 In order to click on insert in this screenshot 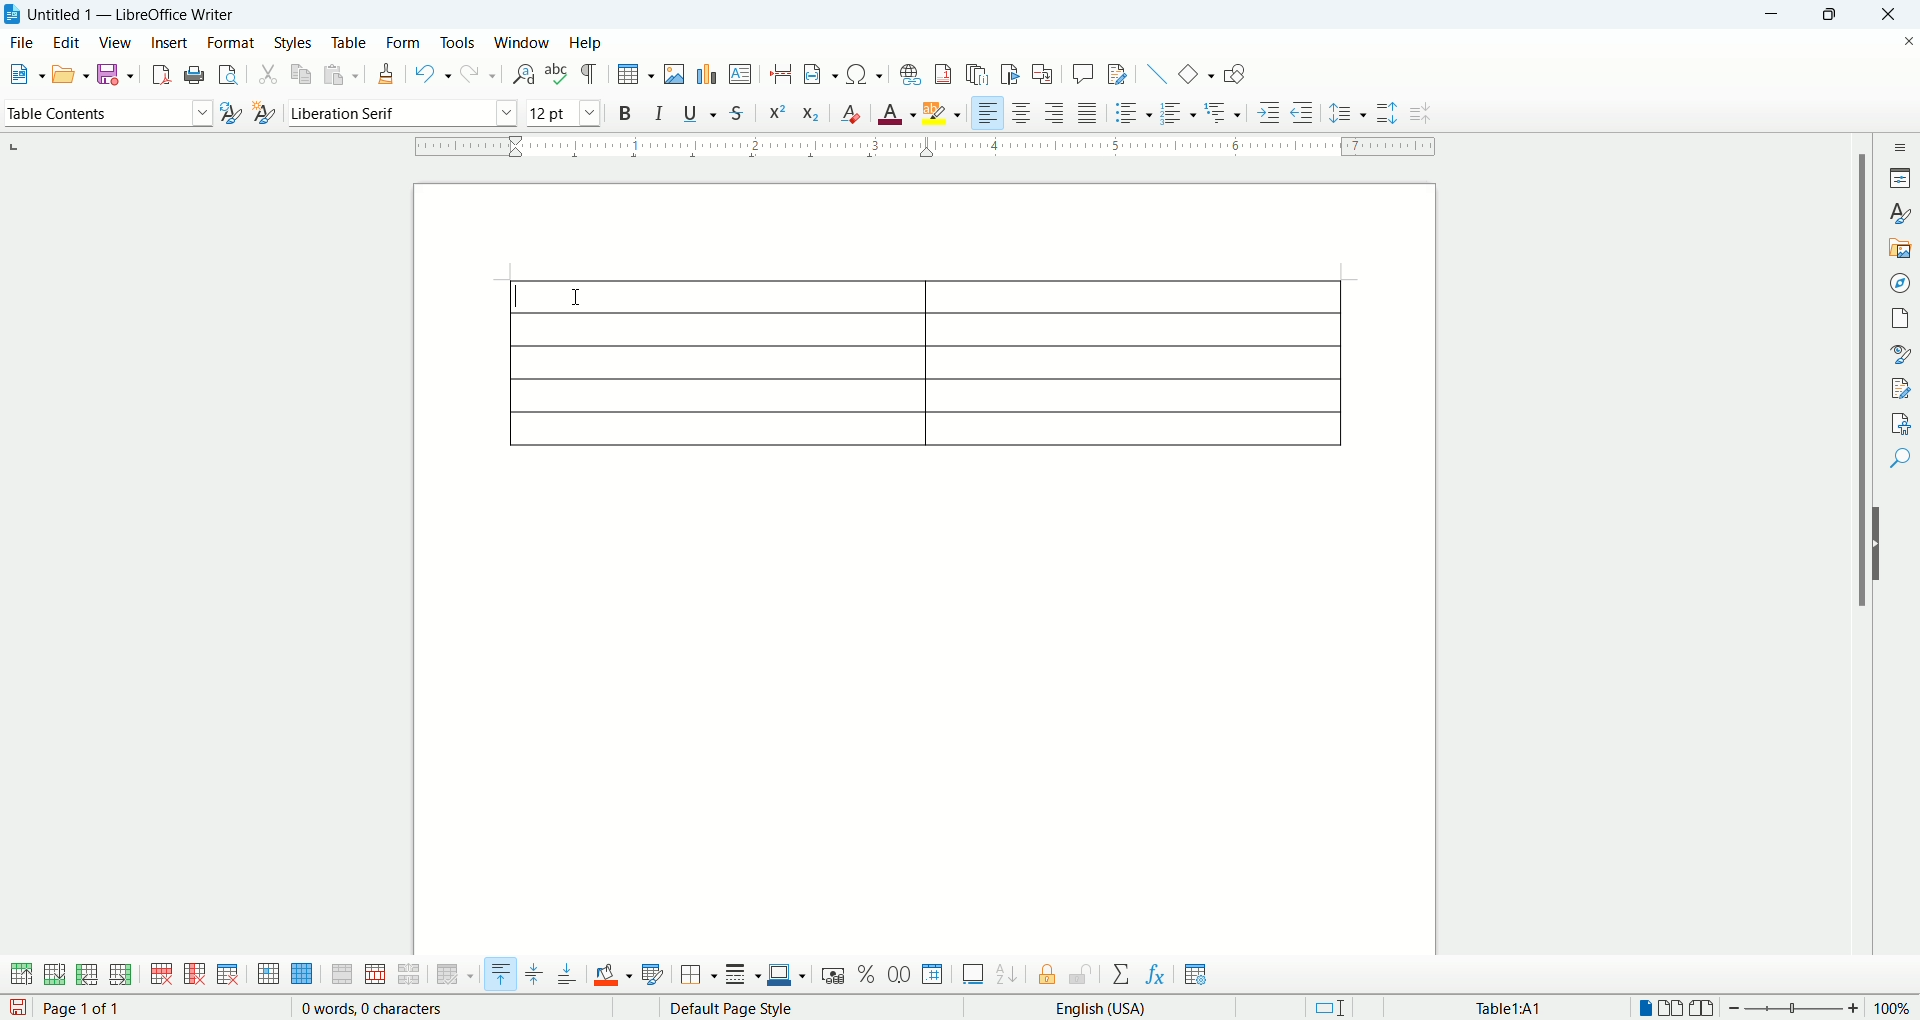, I will do `click(171, 42)`.